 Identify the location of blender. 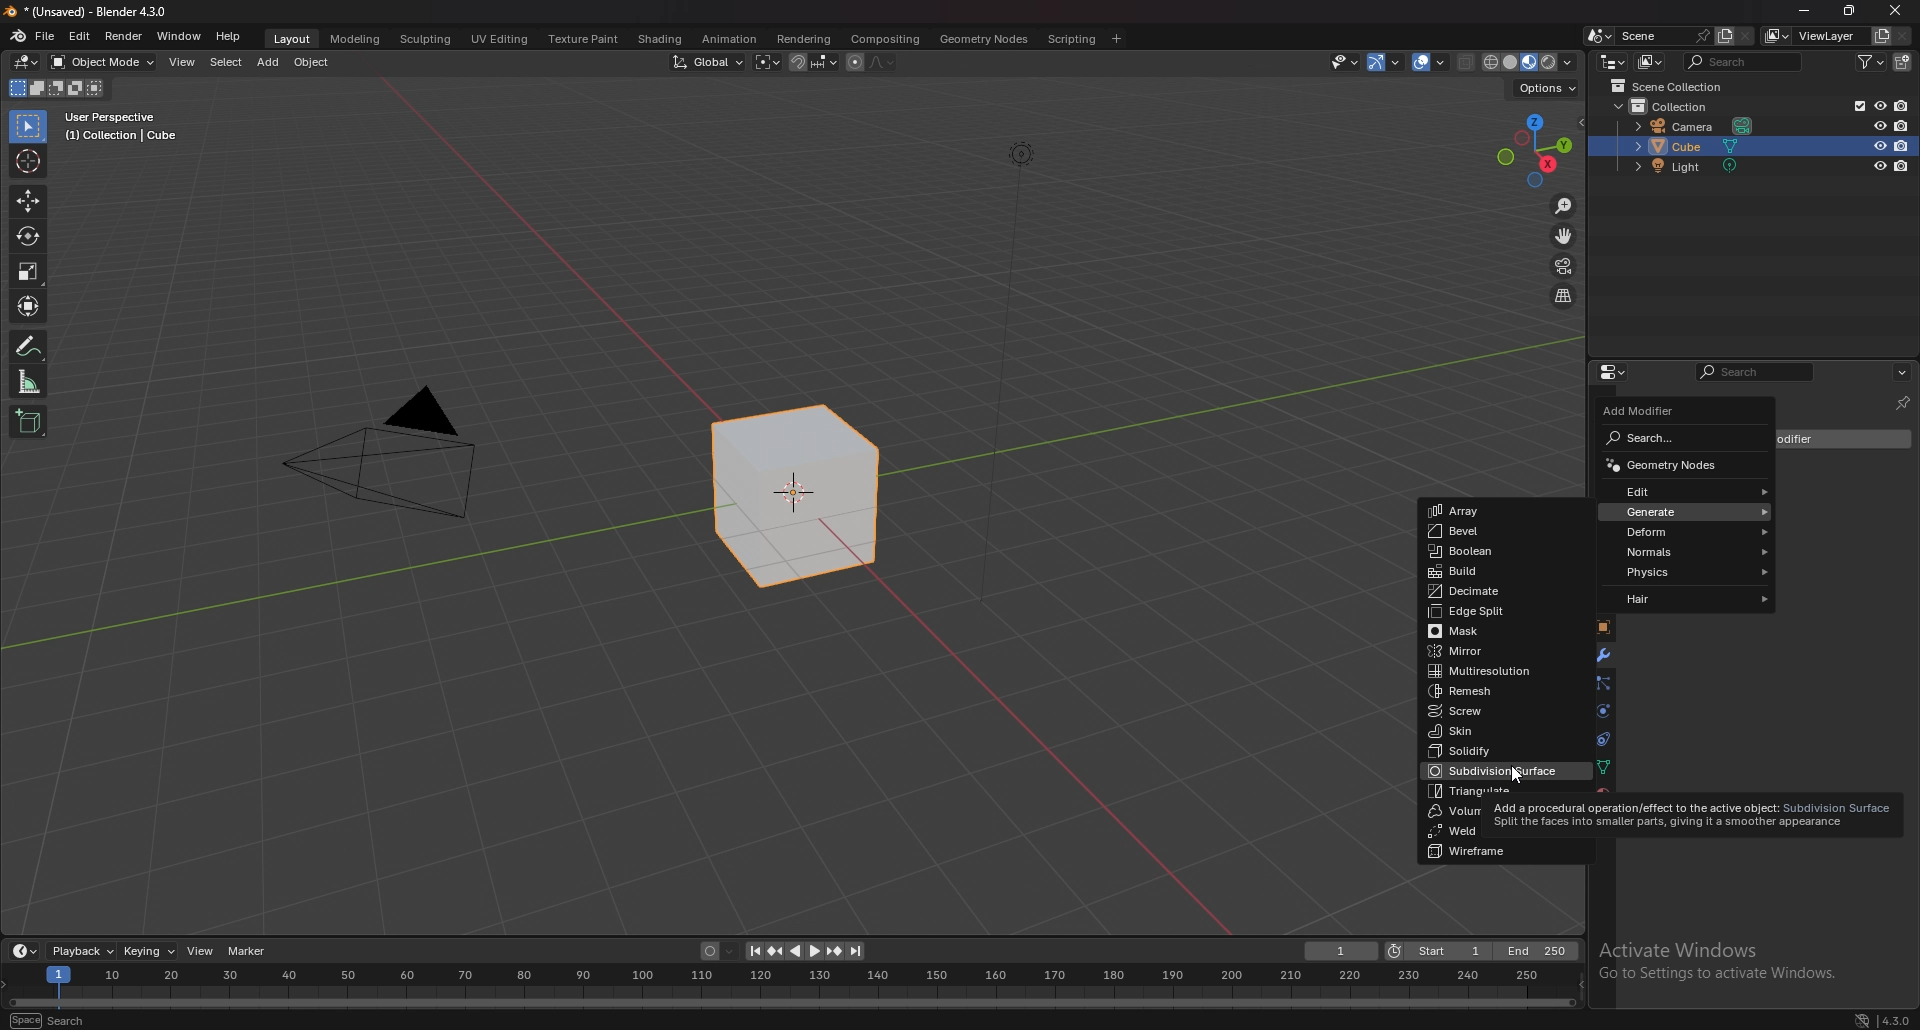
(18, 34).